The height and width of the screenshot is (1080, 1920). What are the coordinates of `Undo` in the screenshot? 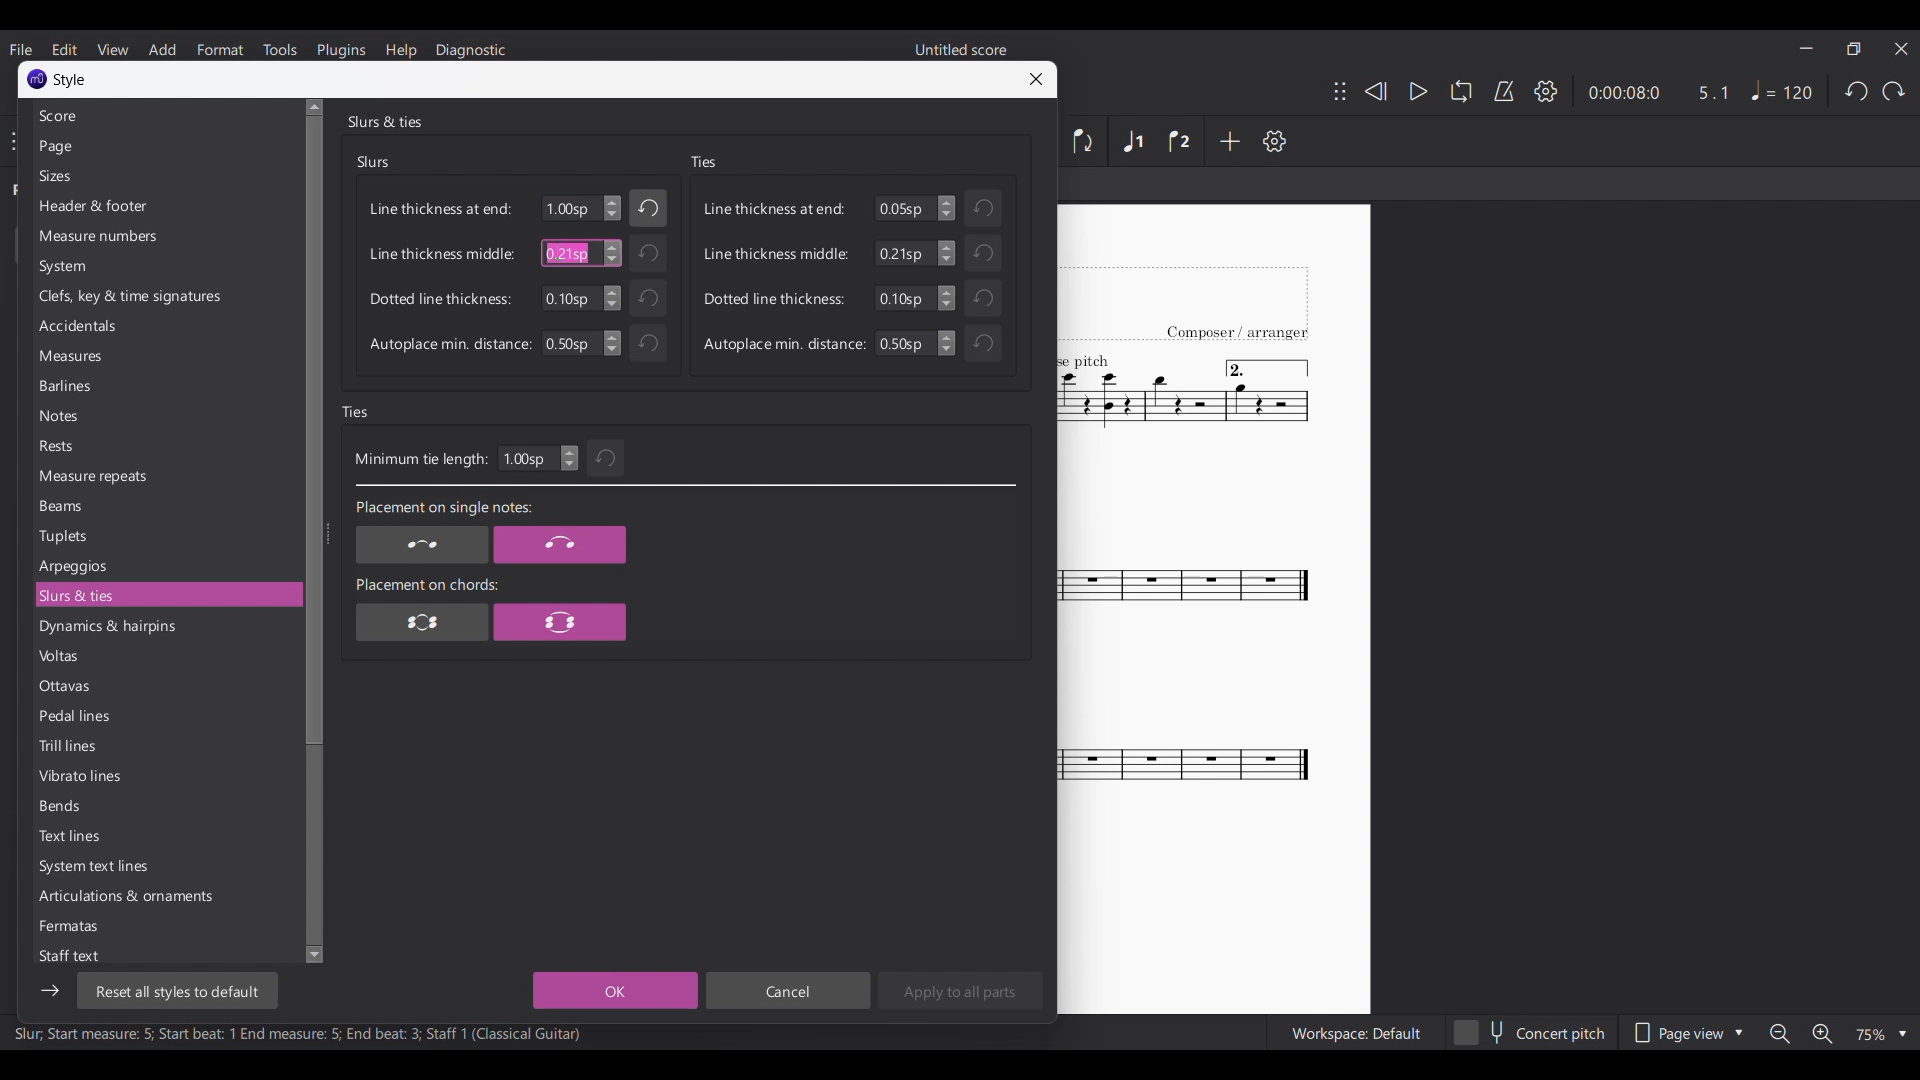 It's located at (607, 458).